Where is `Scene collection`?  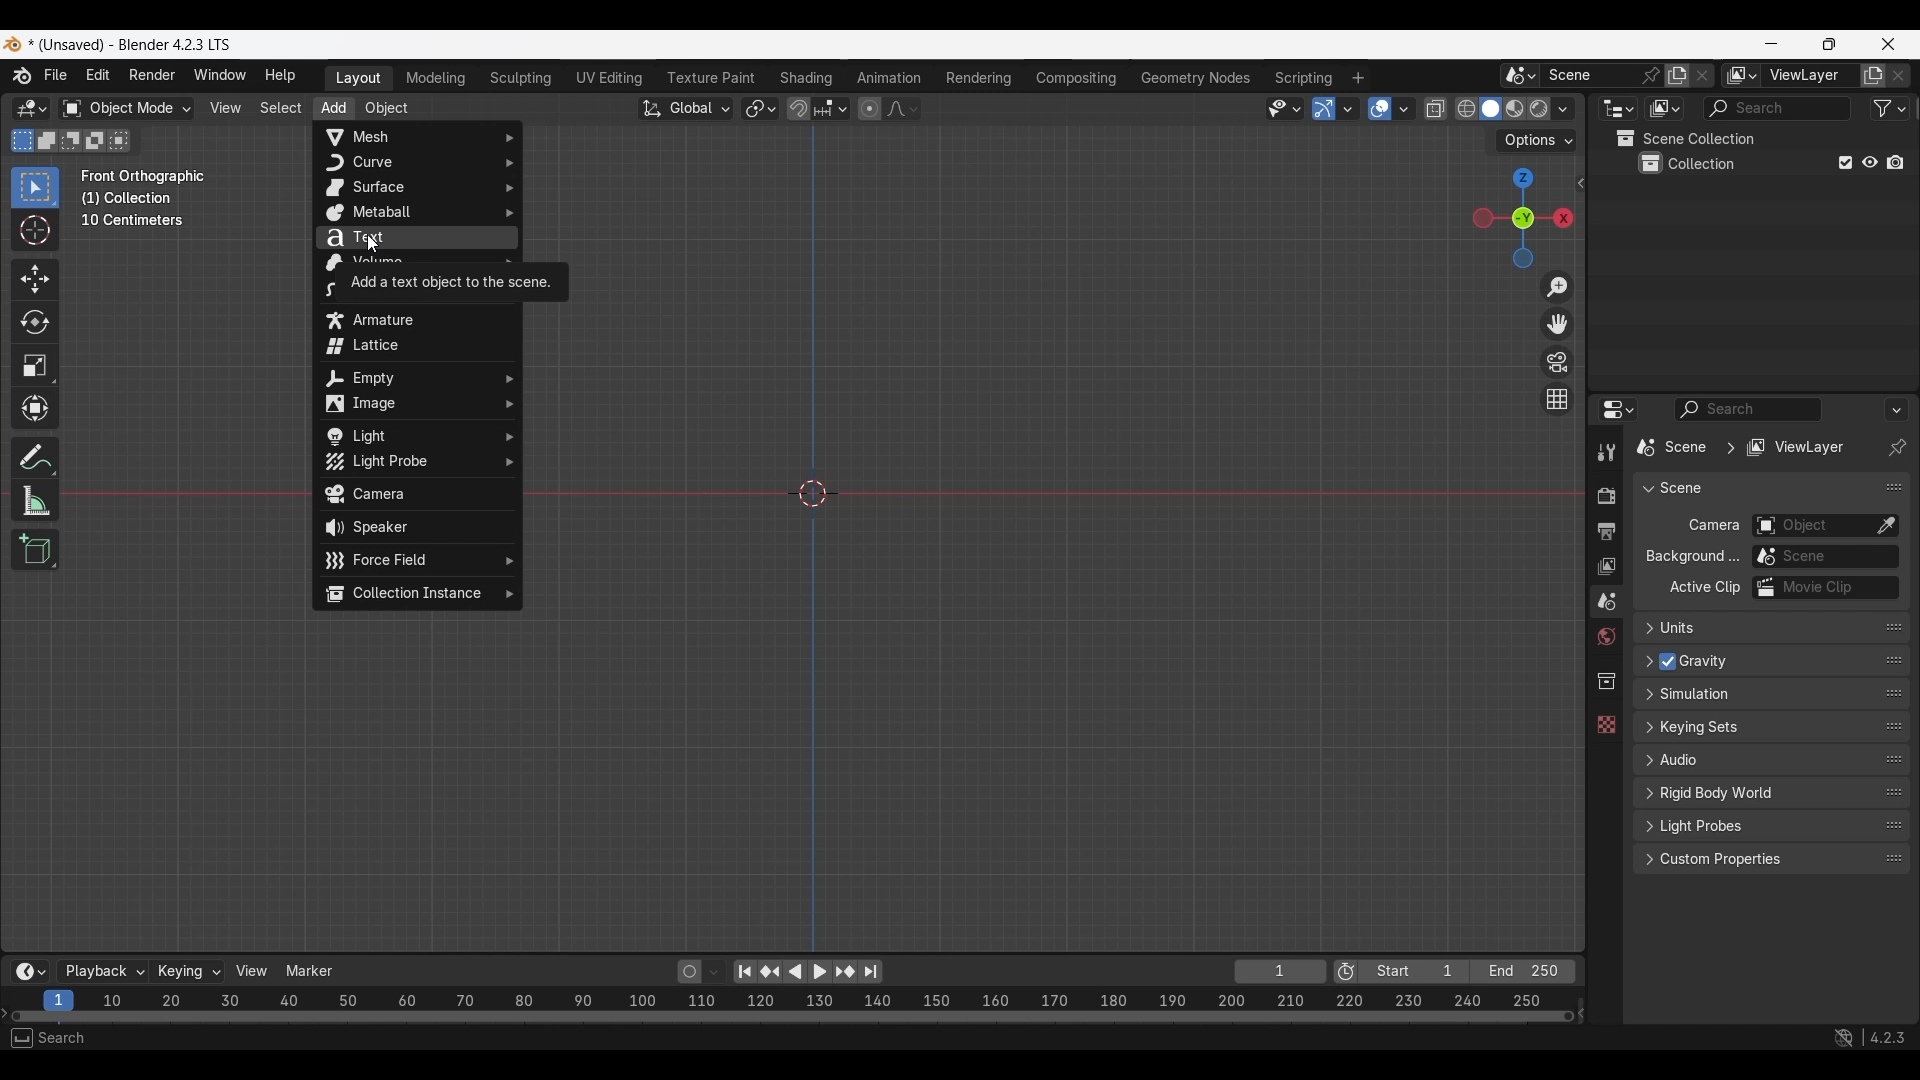 Scene collection is located at coordinates (1685, 138).